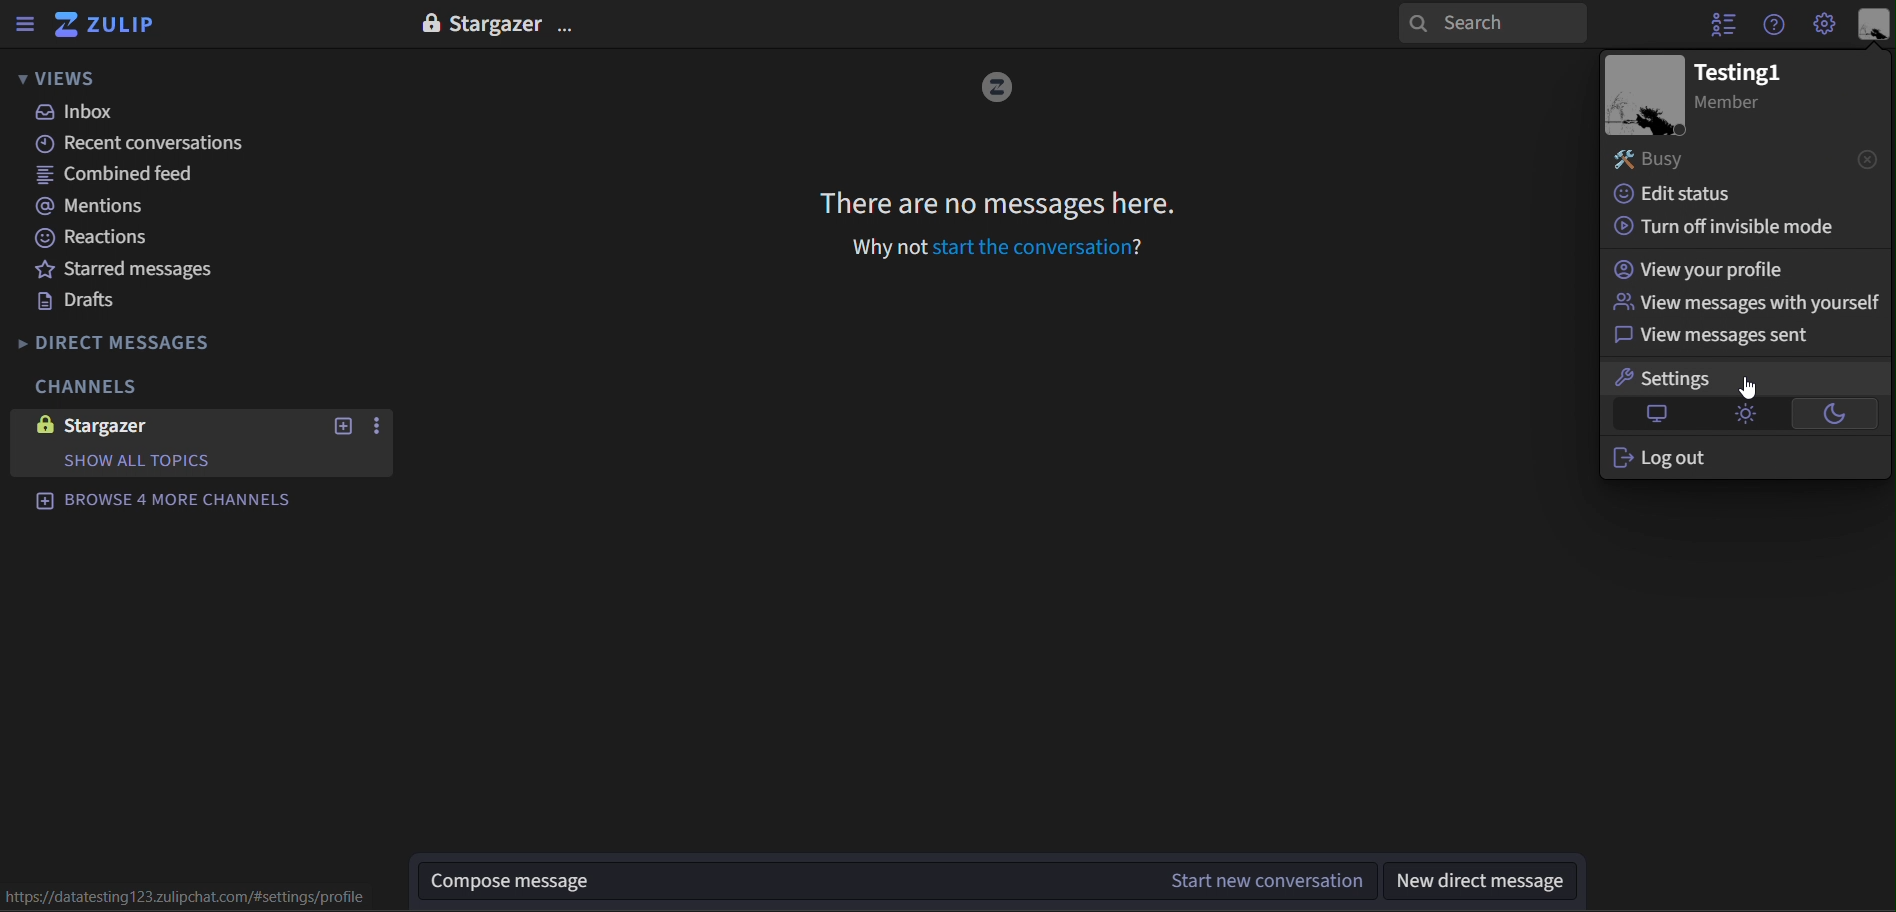 The image size is (1896, 912). I want to click on direct messages, so click(133, 341).